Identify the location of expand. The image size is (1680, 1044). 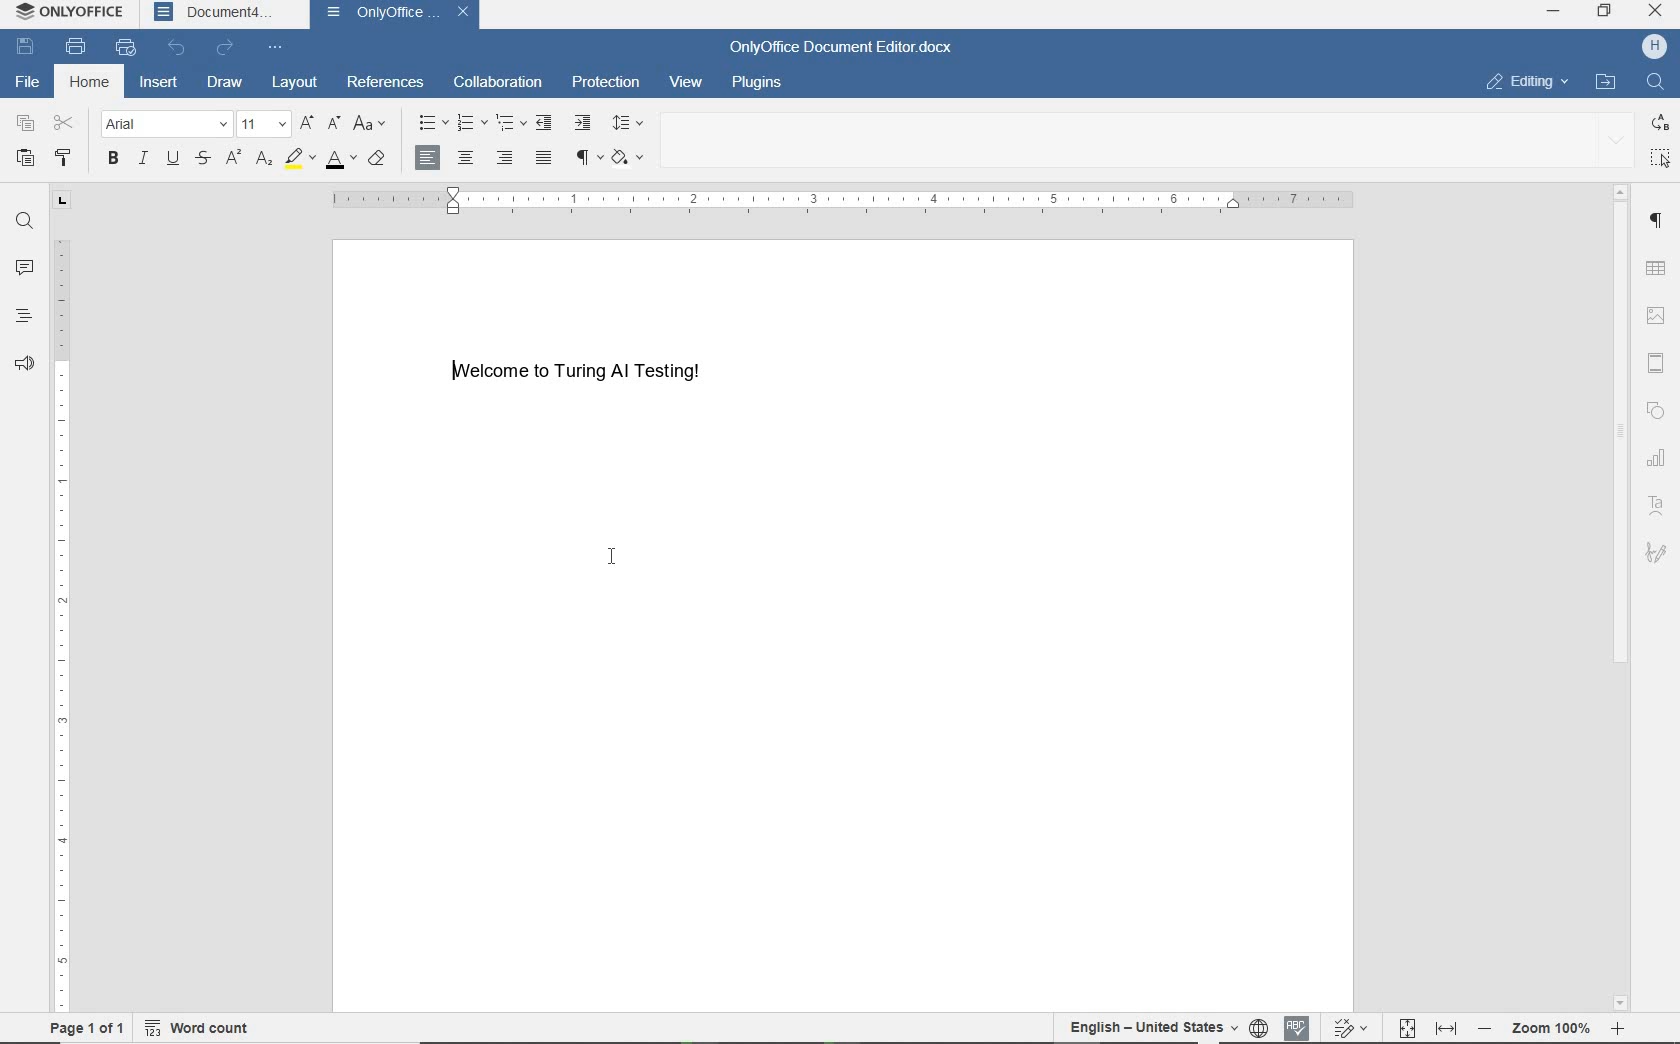
(1606, 142).